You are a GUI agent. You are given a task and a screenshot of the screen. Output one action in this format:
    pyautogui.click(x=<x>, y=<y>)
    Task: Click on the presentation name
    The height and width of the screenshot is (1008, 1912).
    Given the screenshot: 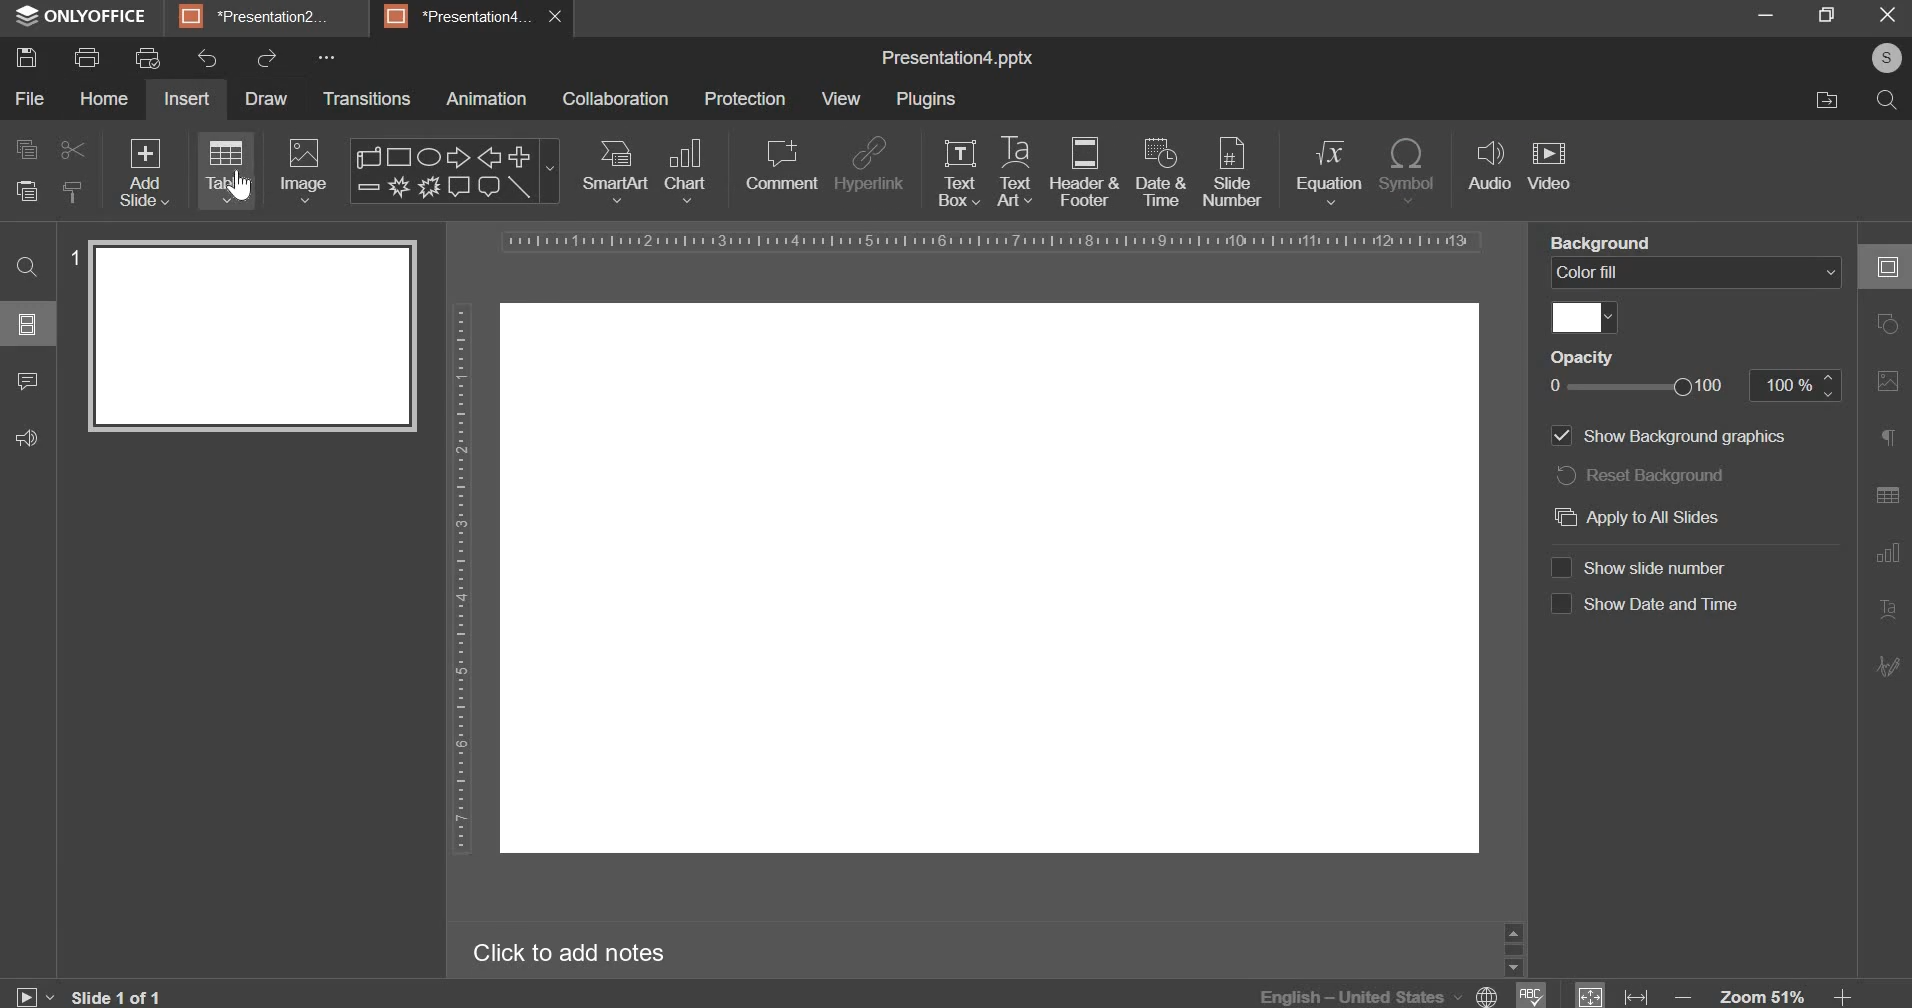 What is the action you would take?
    pyautogui.click(x=959, y=60)
    